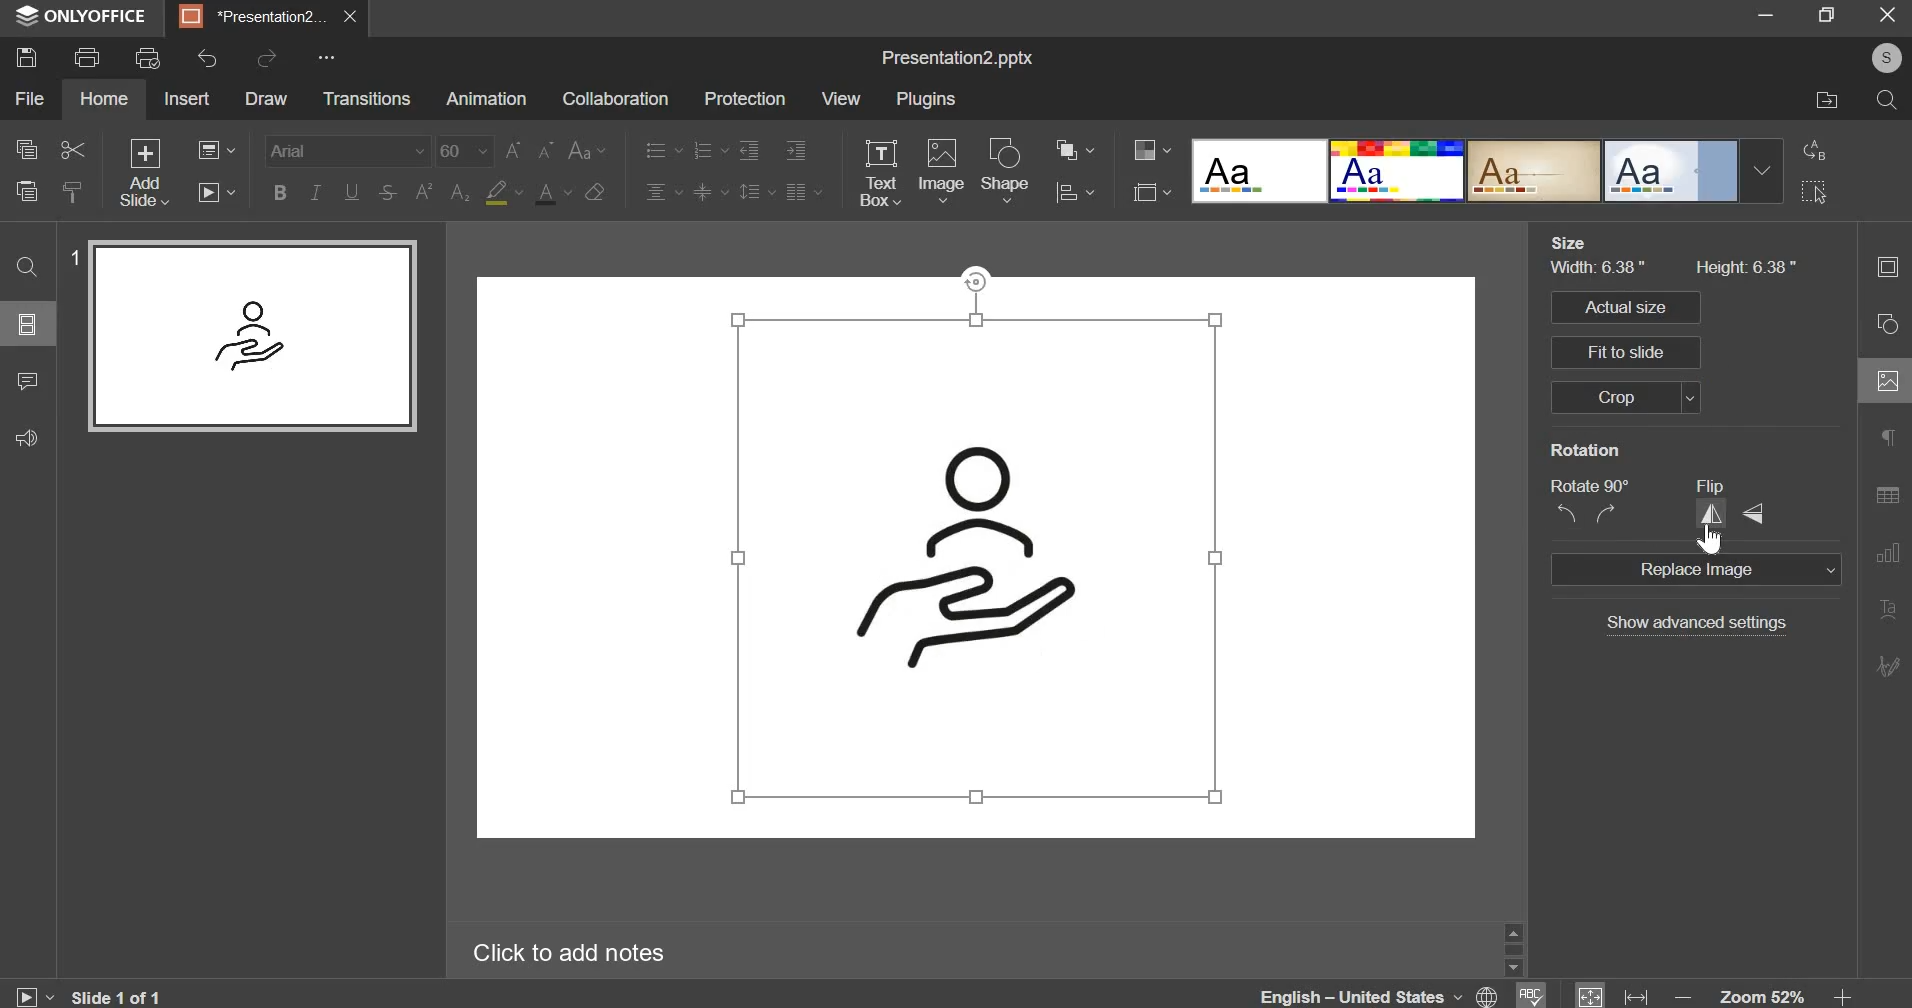 This screenshot has height=1008, width=1912. Describe the element at coordinates (1886, 557) in the screenshot. I see `chart` at that location.